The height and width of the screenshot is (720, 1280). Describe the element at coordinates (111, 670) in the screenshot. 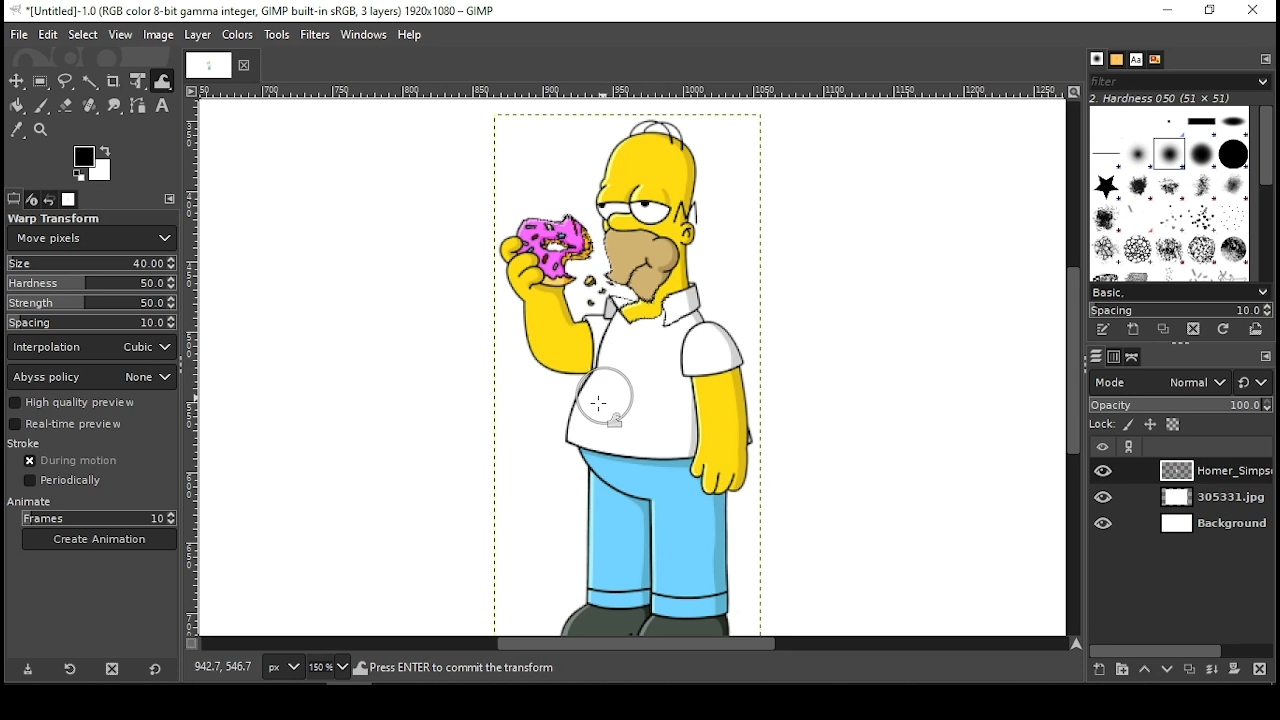

I see `delete tool preset` at that location.